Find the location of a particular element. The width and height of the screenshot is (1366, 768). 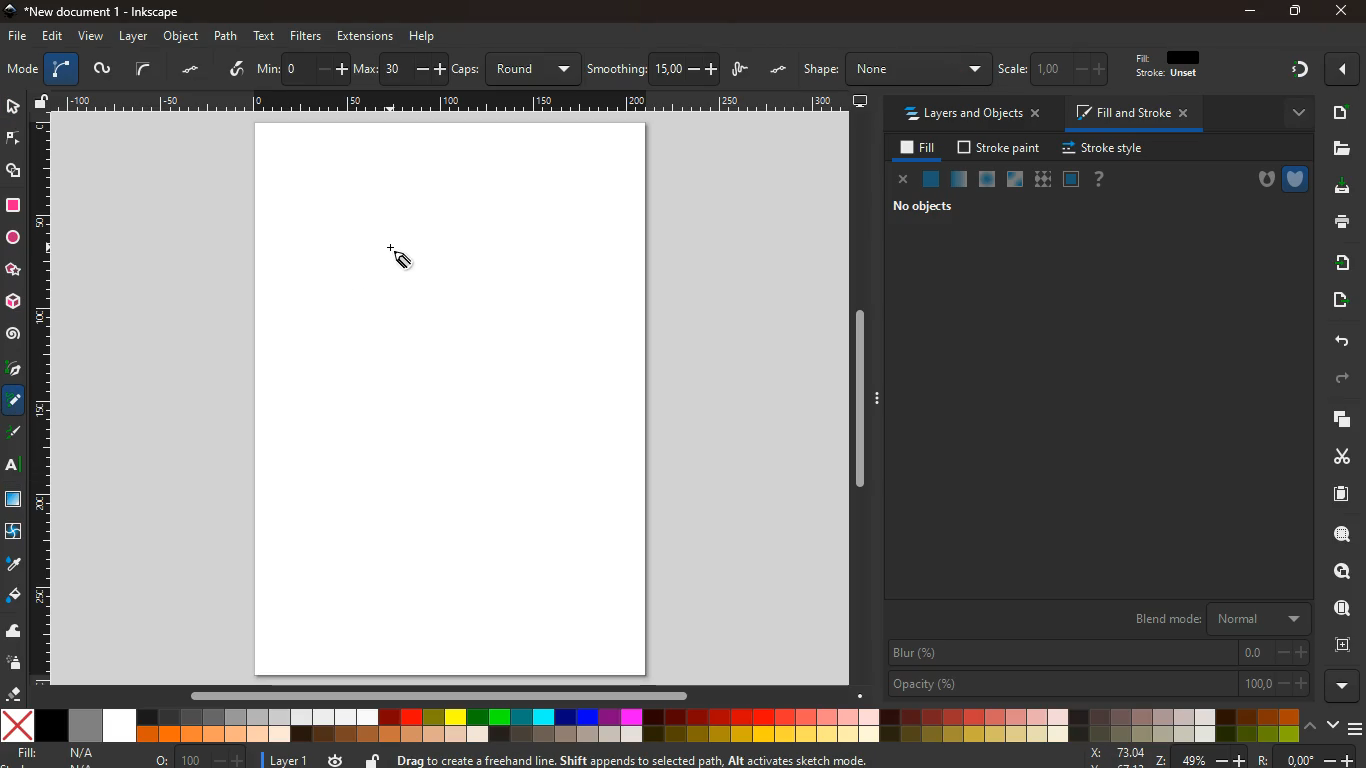

erase is located at coordinates (11, 693).